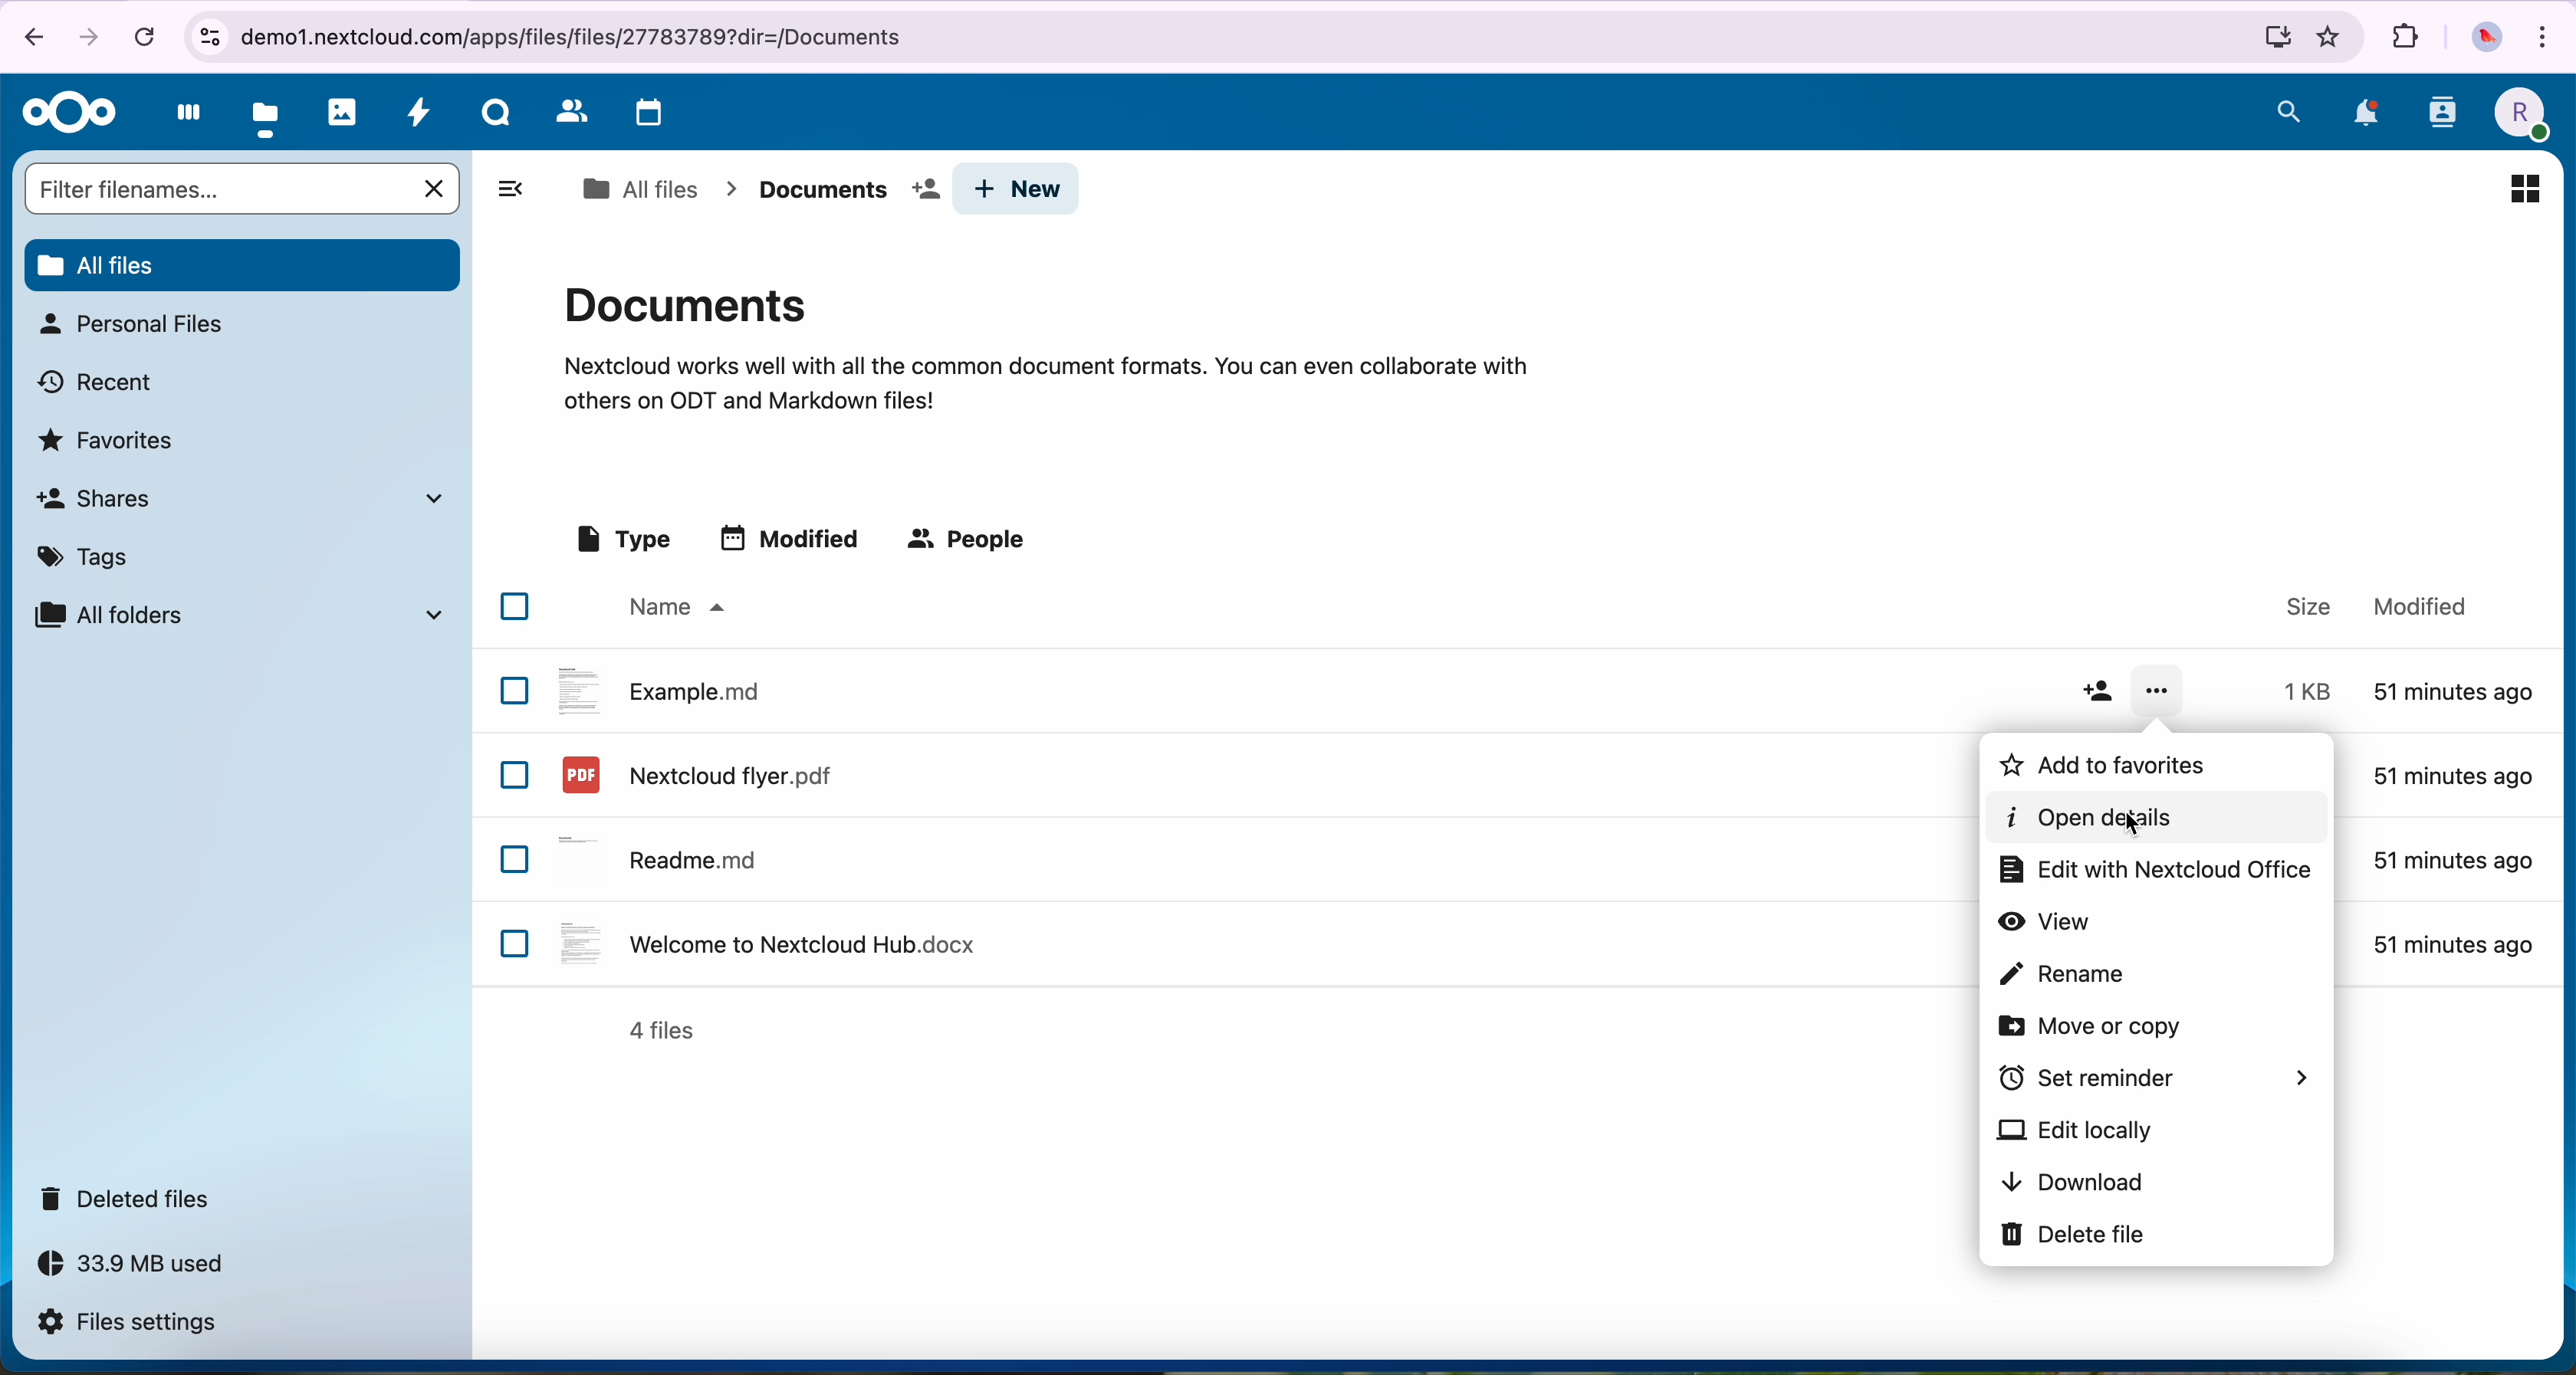 The image size is (2576, 1375). I want to click on profile picture, so click(2484, 38).